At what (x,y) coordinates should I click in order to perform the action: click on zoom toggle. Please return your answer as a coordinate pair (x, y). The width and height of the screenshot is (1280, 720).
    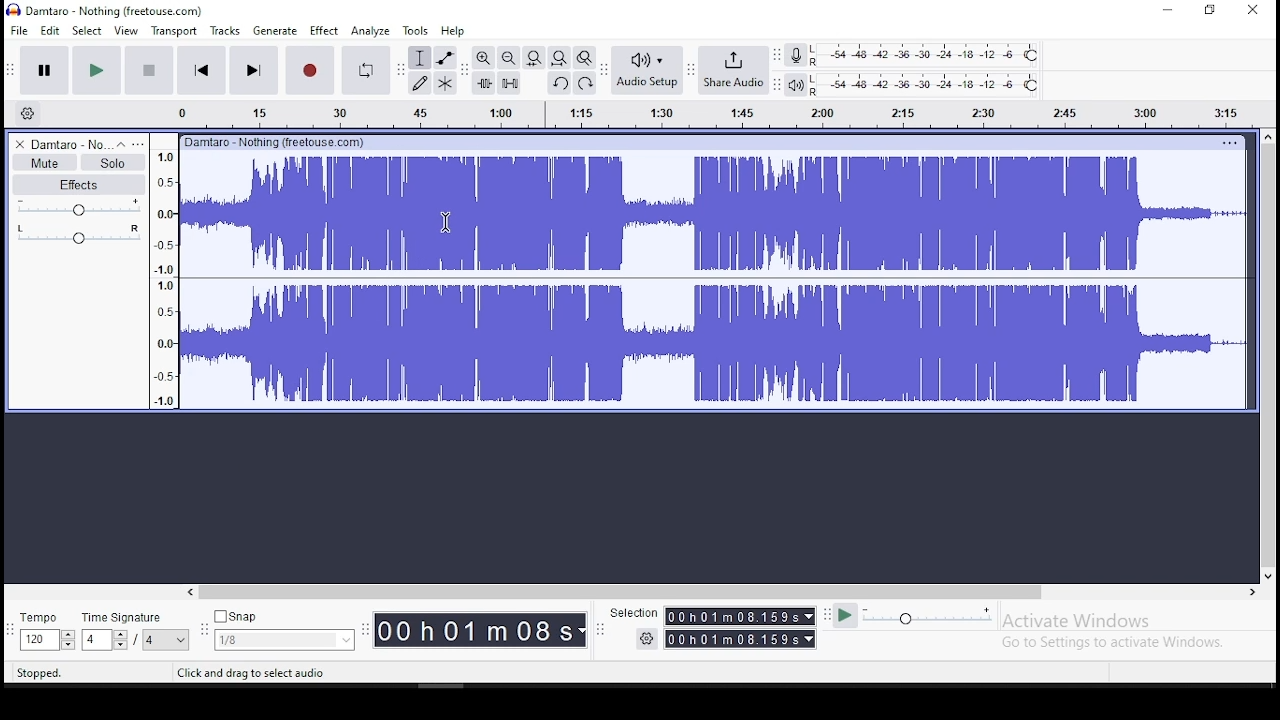
    Looking at the image, I should click on (584, 58).